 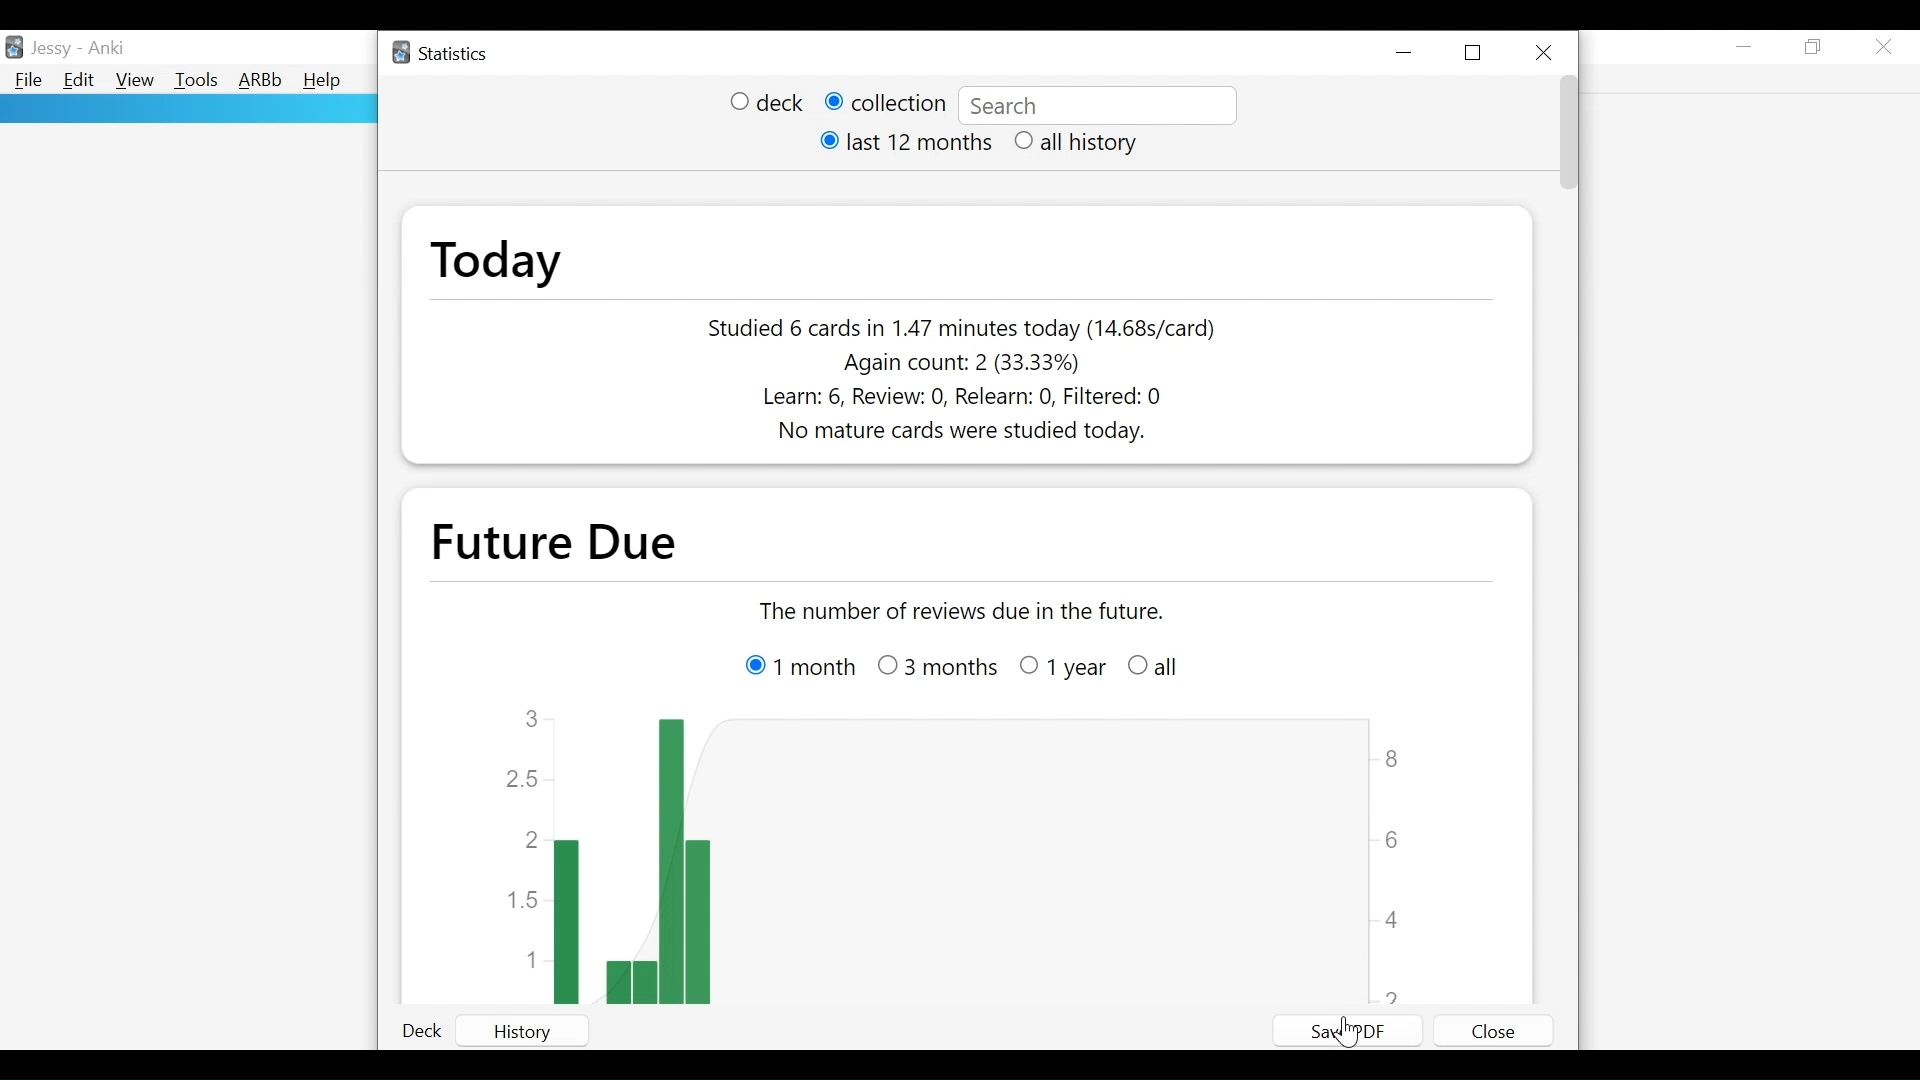 I want to click on deck:current, so click(x=1096, y=106).